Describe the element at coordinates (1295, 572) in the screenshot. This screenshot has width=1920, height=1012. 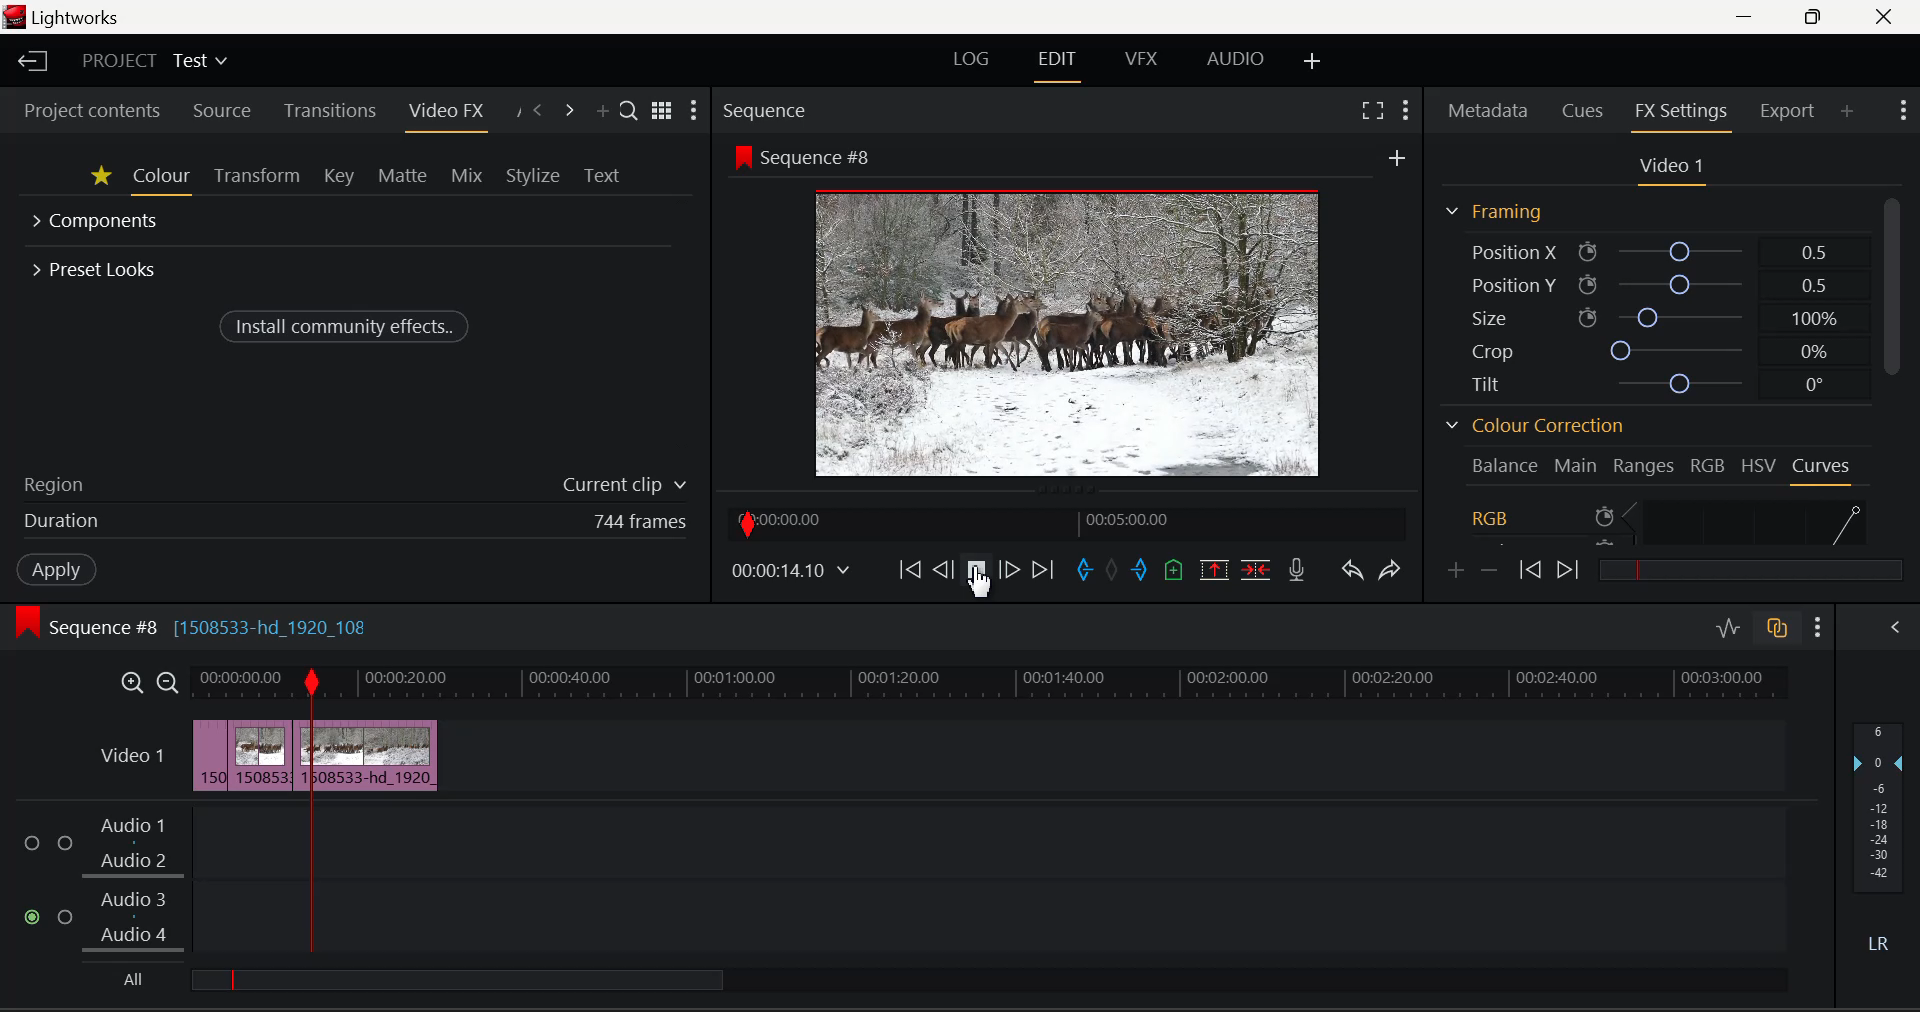
I see `Record Voiceover` at that location.